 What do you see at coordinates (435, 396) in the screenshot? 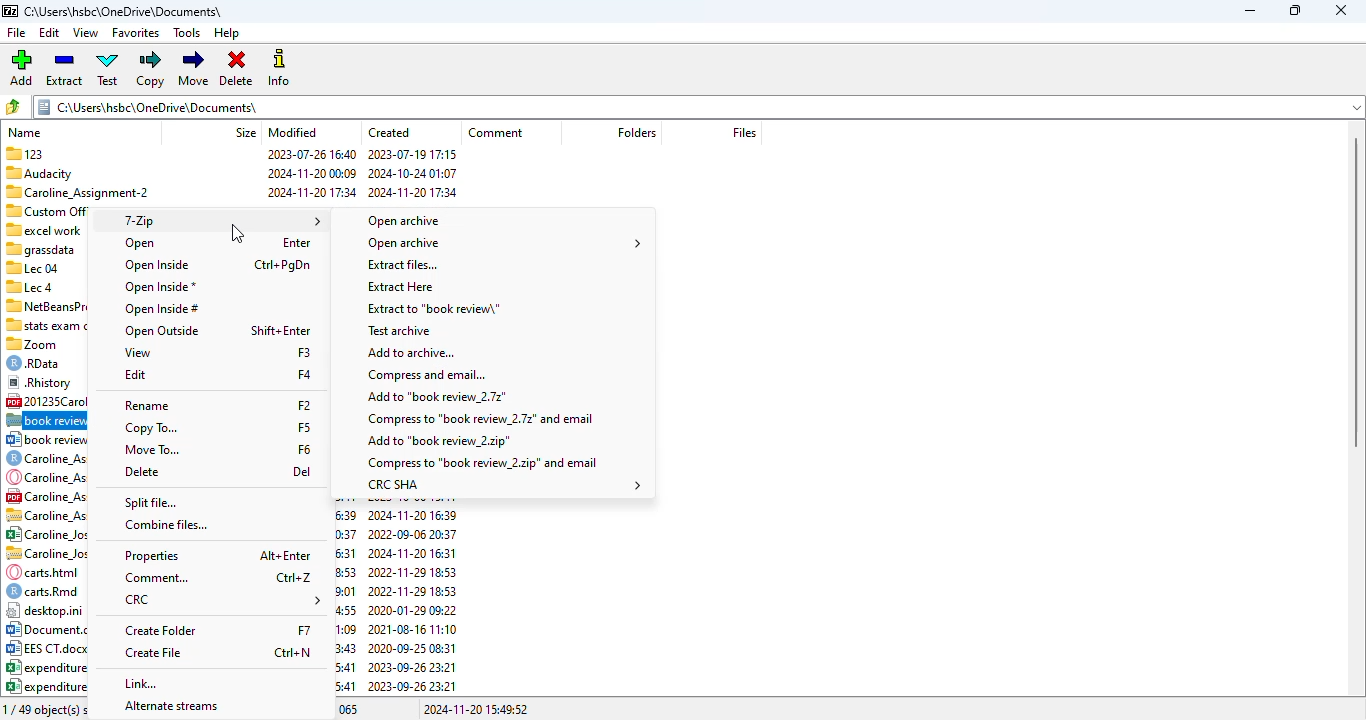
I see `add to .7z file` at bounding box center [435, 396].